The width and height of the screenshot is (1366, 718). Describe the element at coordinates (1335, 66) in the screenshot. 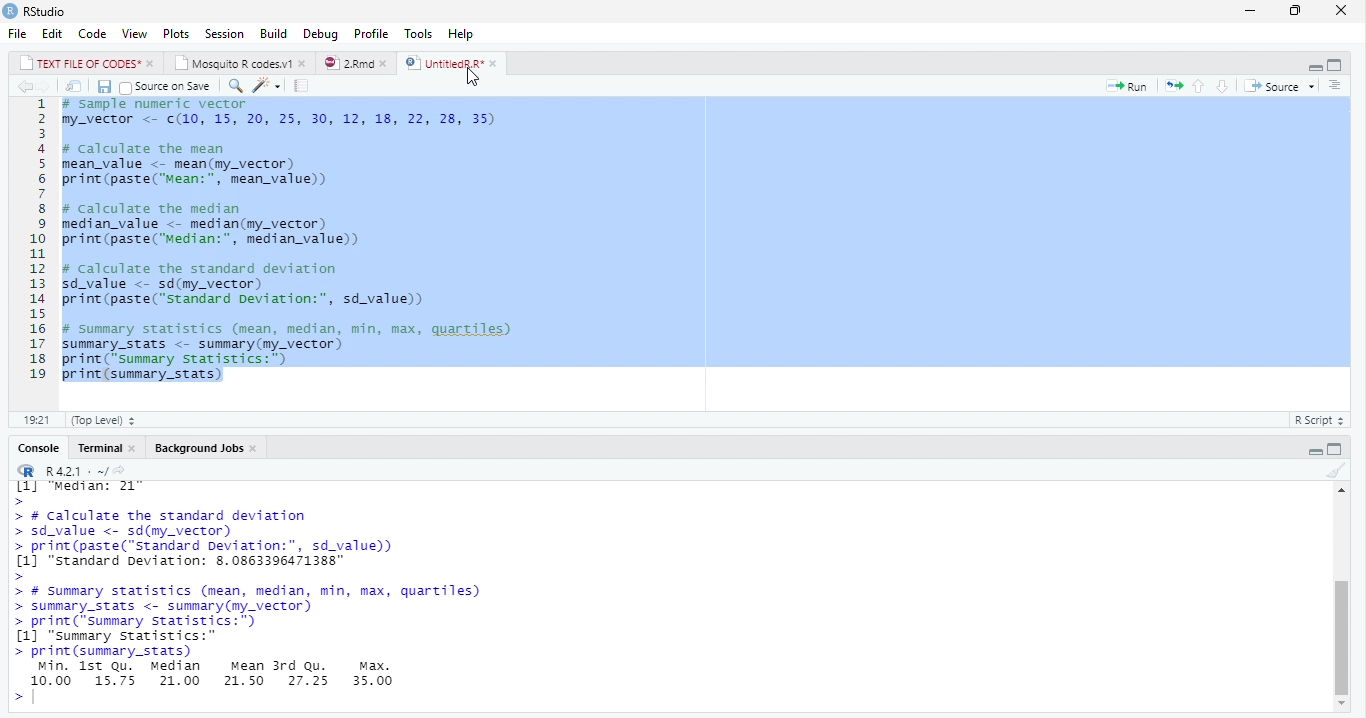

I see `maximize` at that location.